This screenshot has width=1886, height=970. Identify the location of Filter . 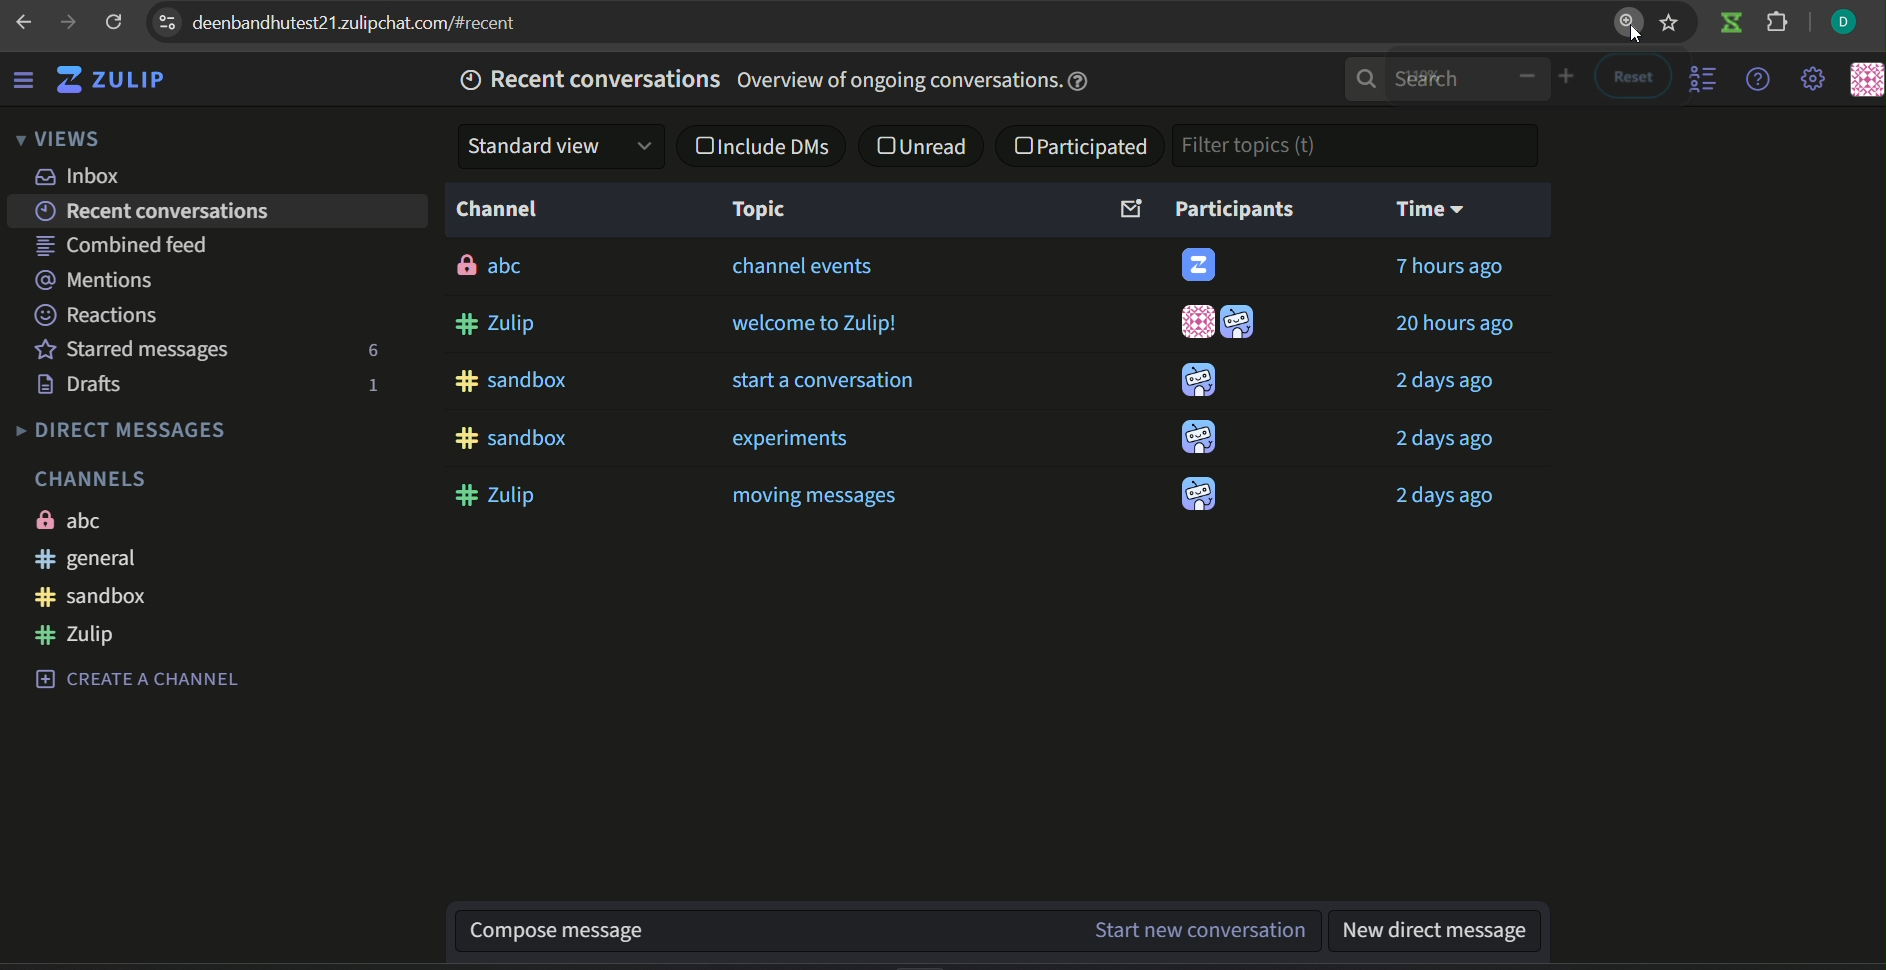
(1265, 145).